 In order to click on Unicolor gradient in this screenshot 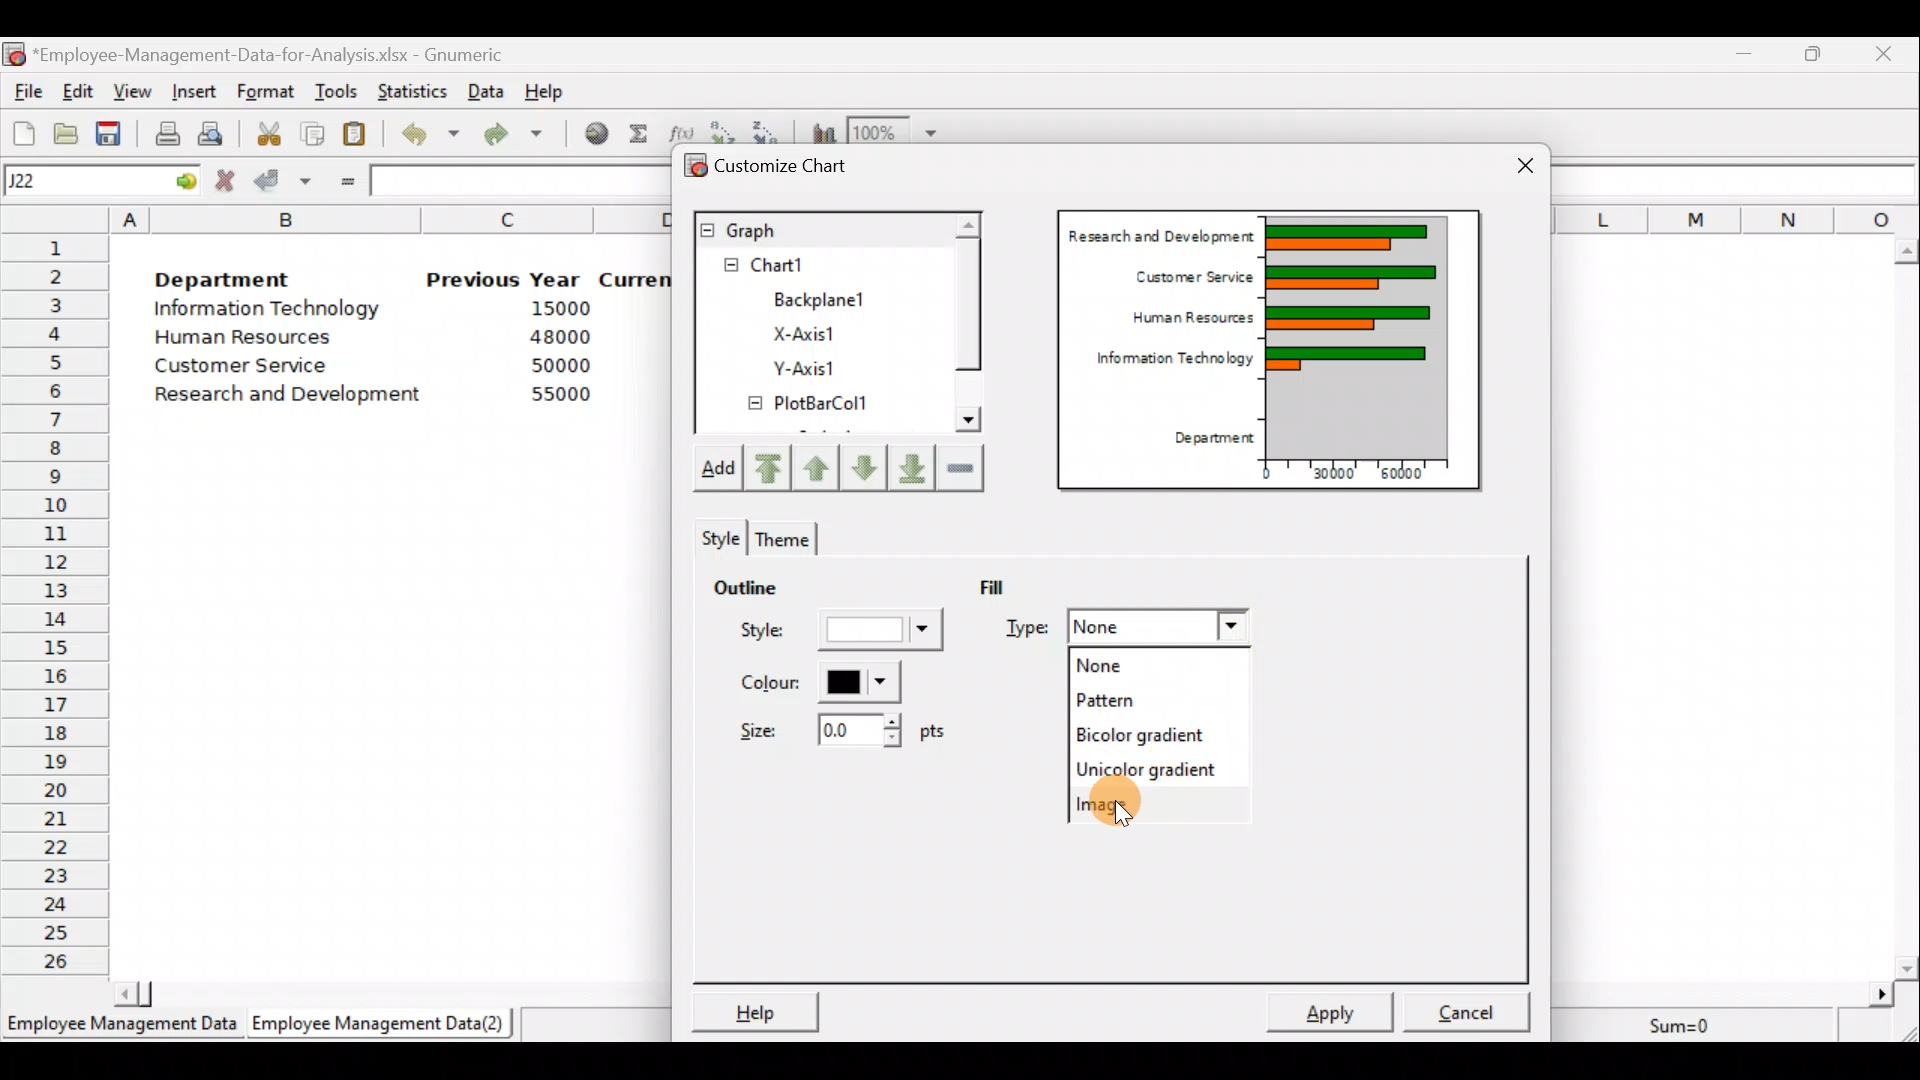, I will do `click(1139, 776)`.